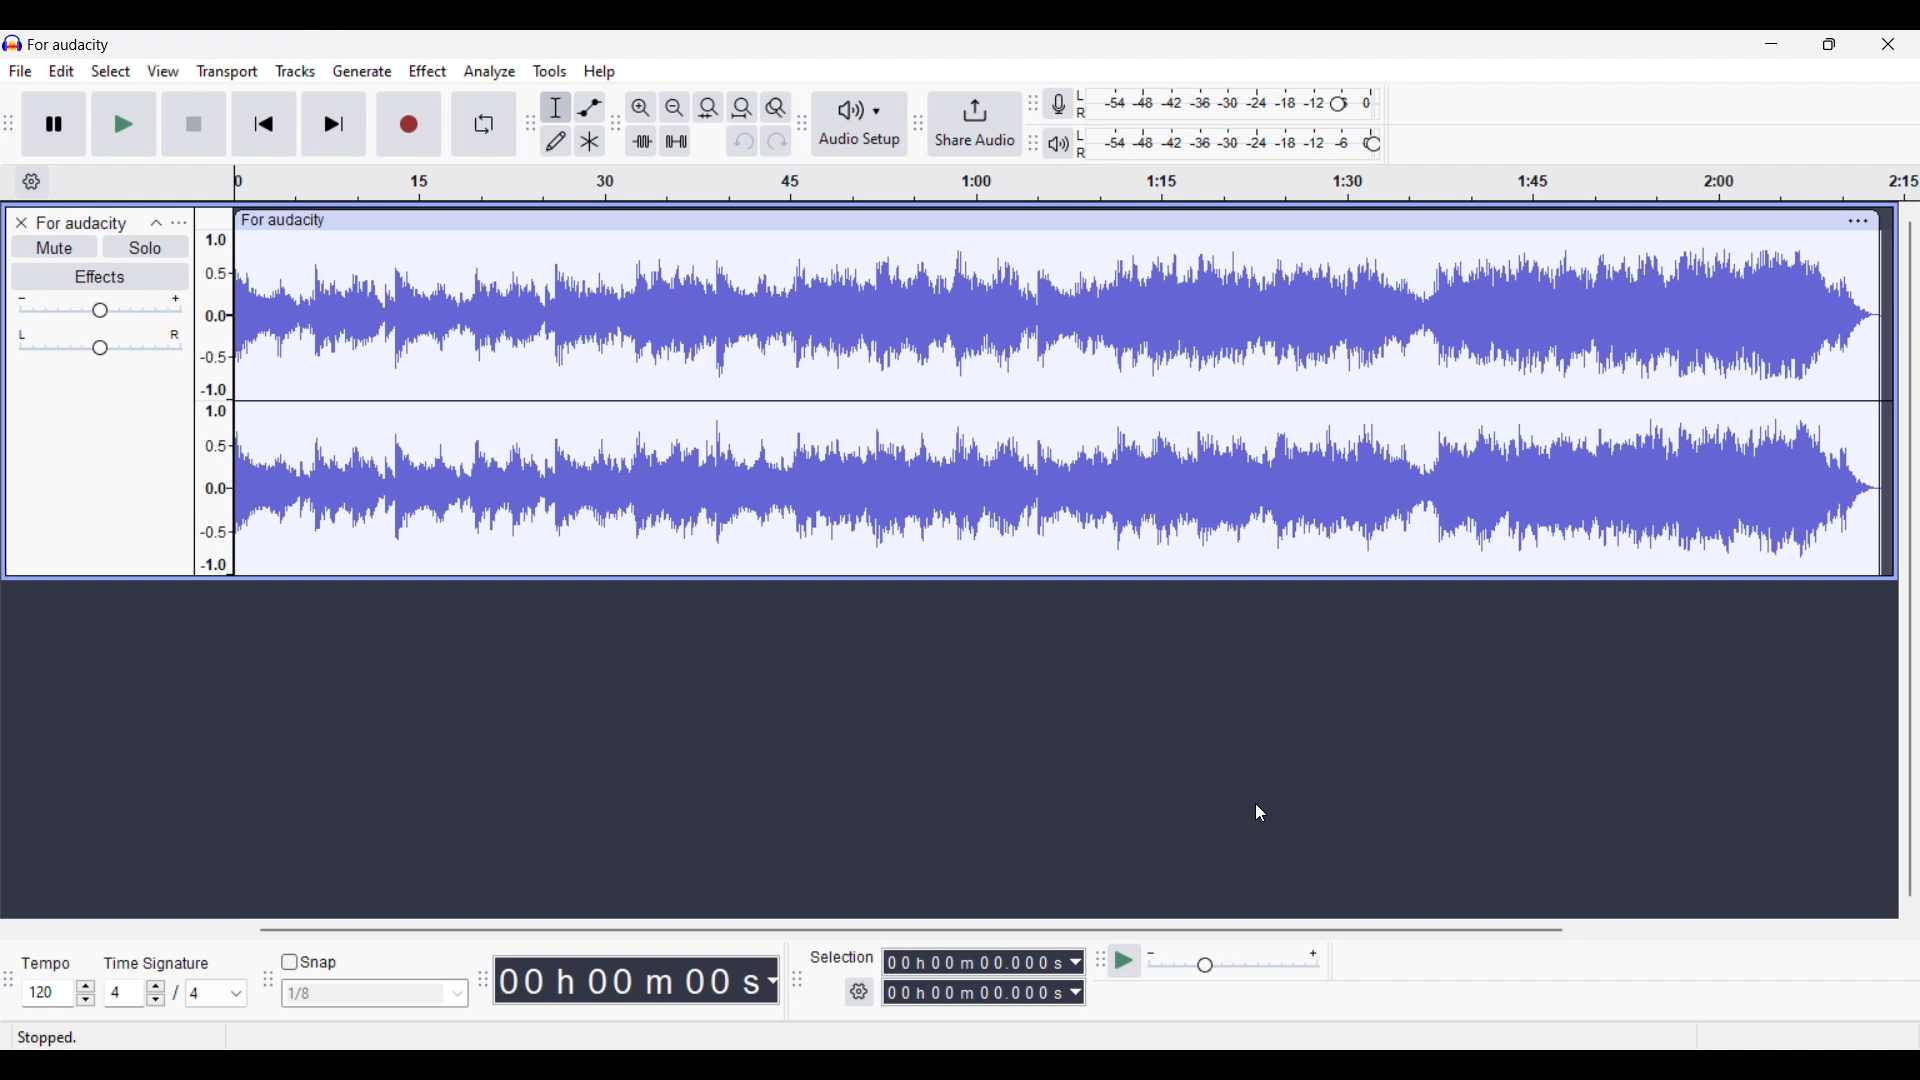 Image resolution: width=1920 pixels, height=1080 pixels. What do you see at coordinates (21, 223) in the screenshot?
I see `Close track` at bounding box center [21, 223].